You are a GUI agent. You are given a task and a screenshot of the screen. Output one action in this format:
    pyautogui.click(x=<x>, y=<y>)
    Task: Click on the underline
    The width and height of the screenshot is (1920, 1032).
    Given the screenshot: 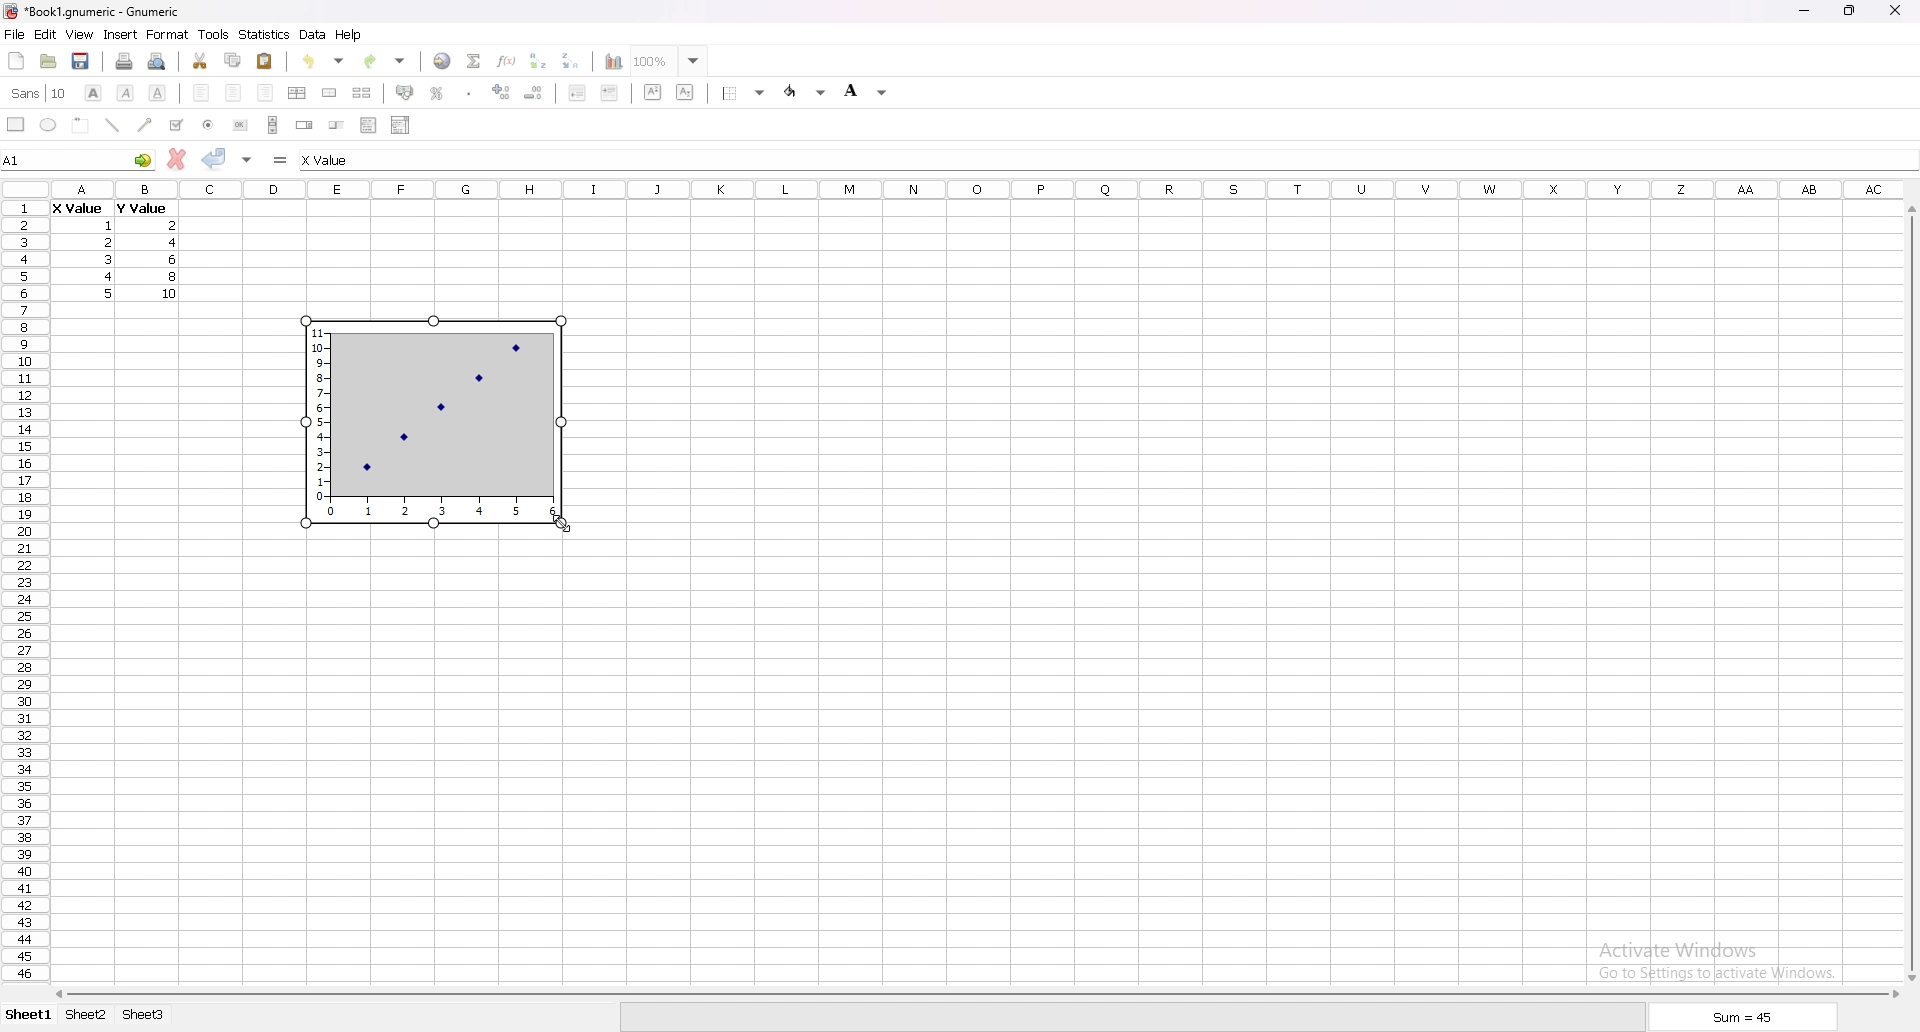 What is the action you would take?
    pyautogui.click(x=157, y=93)
    